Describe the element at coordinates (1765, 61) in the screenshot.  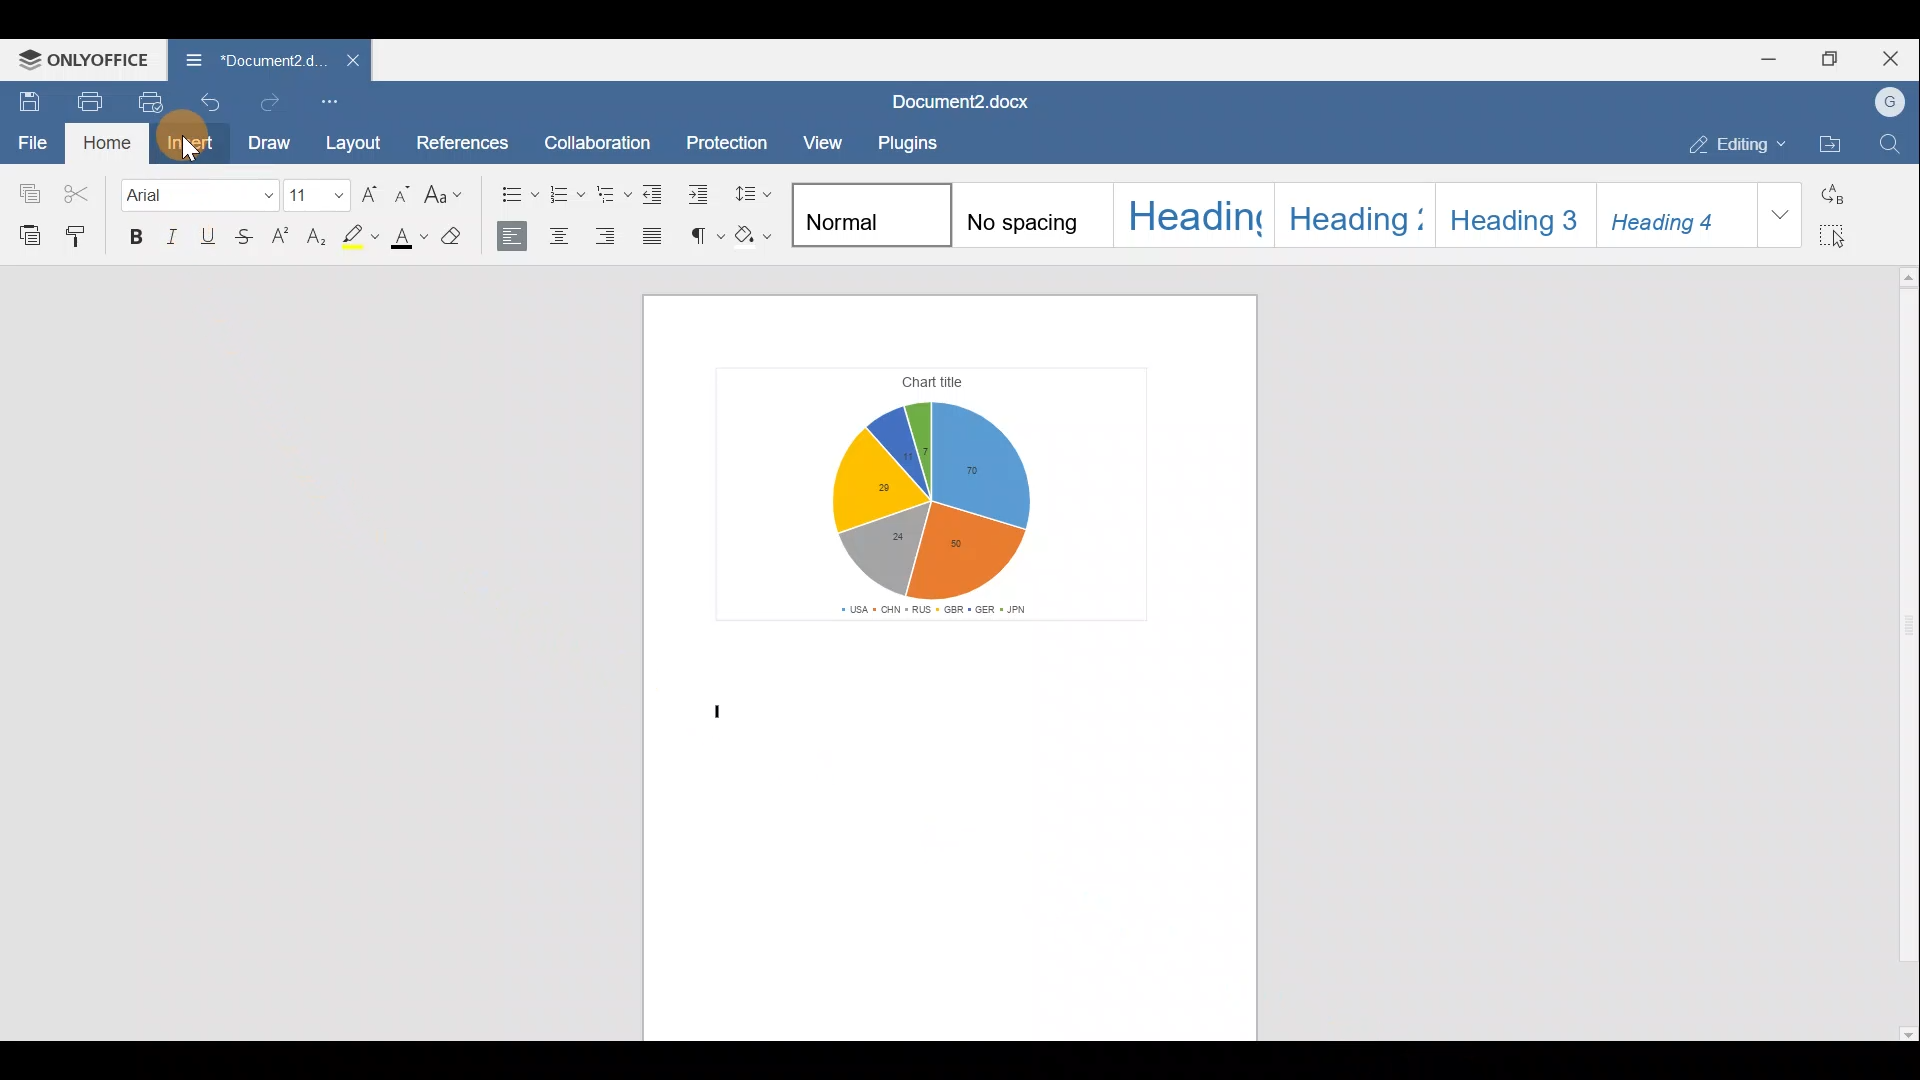
I see `Minimize` at that location.